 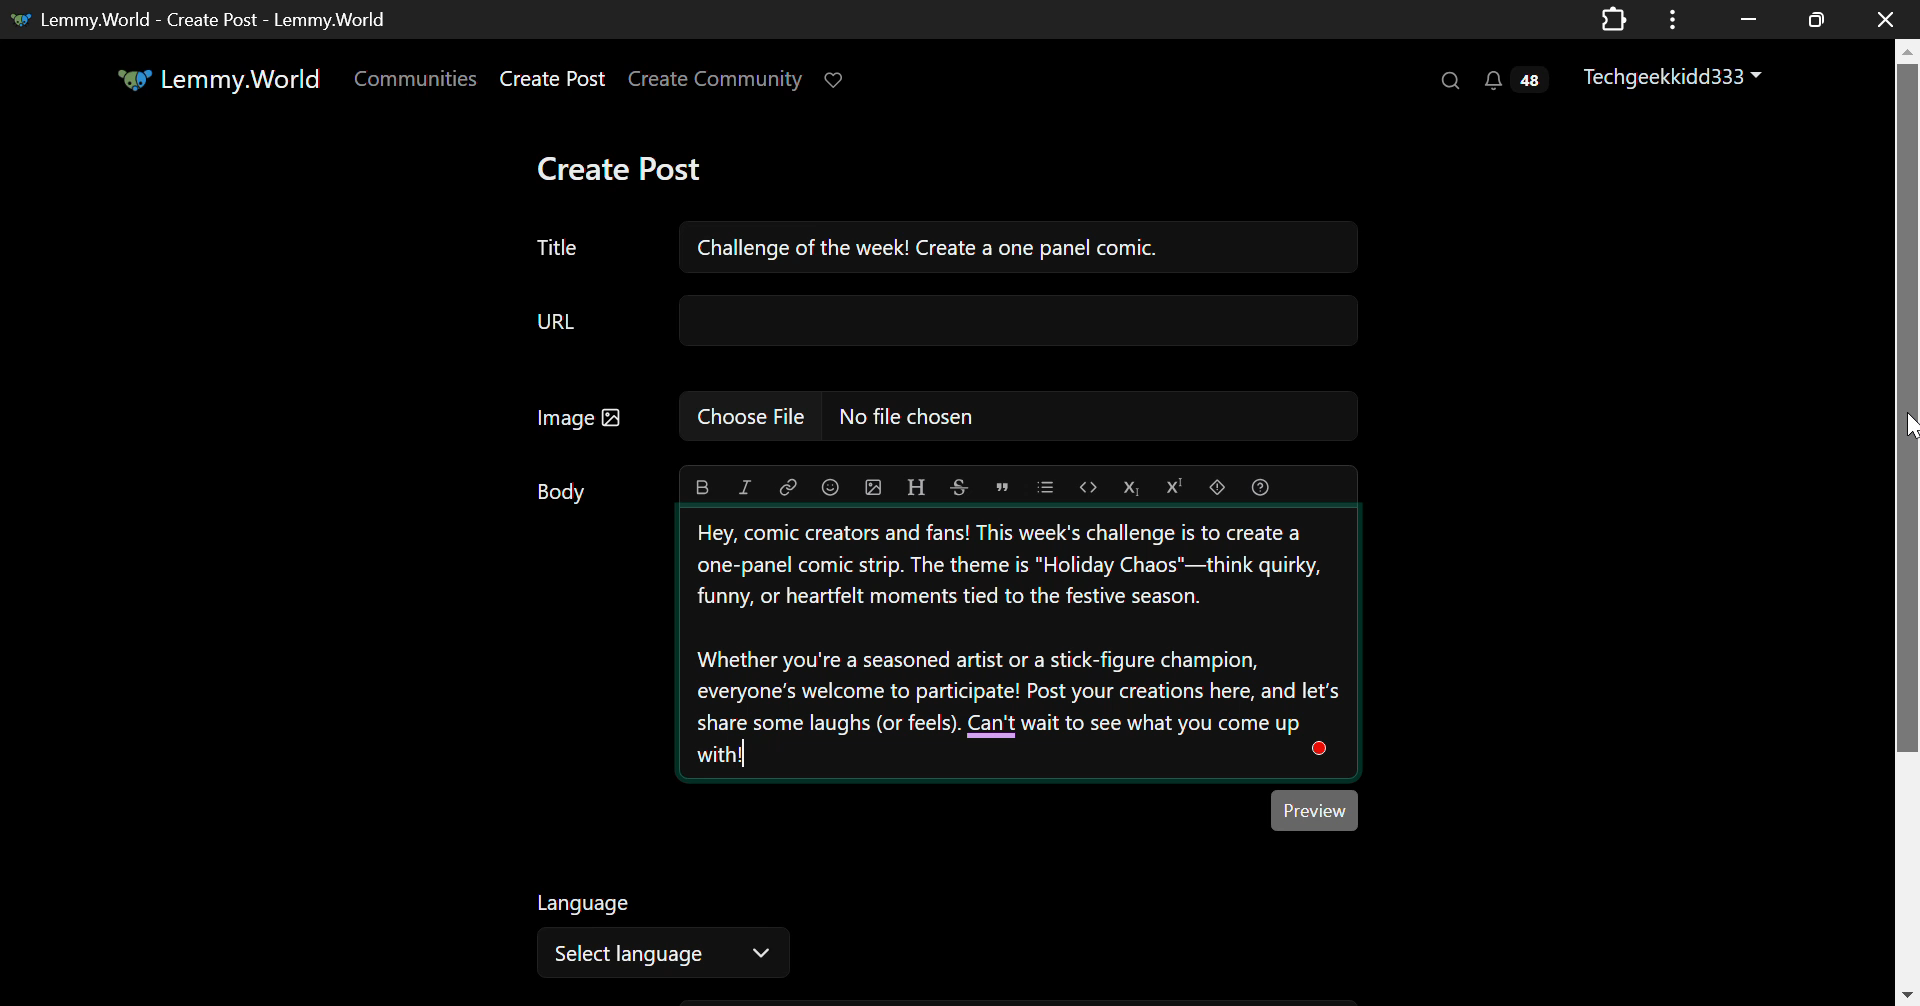 What do you see at coordinates (1132, 486) in the screenshot?
I see `Subscript` at bounding box center [1132, 486].